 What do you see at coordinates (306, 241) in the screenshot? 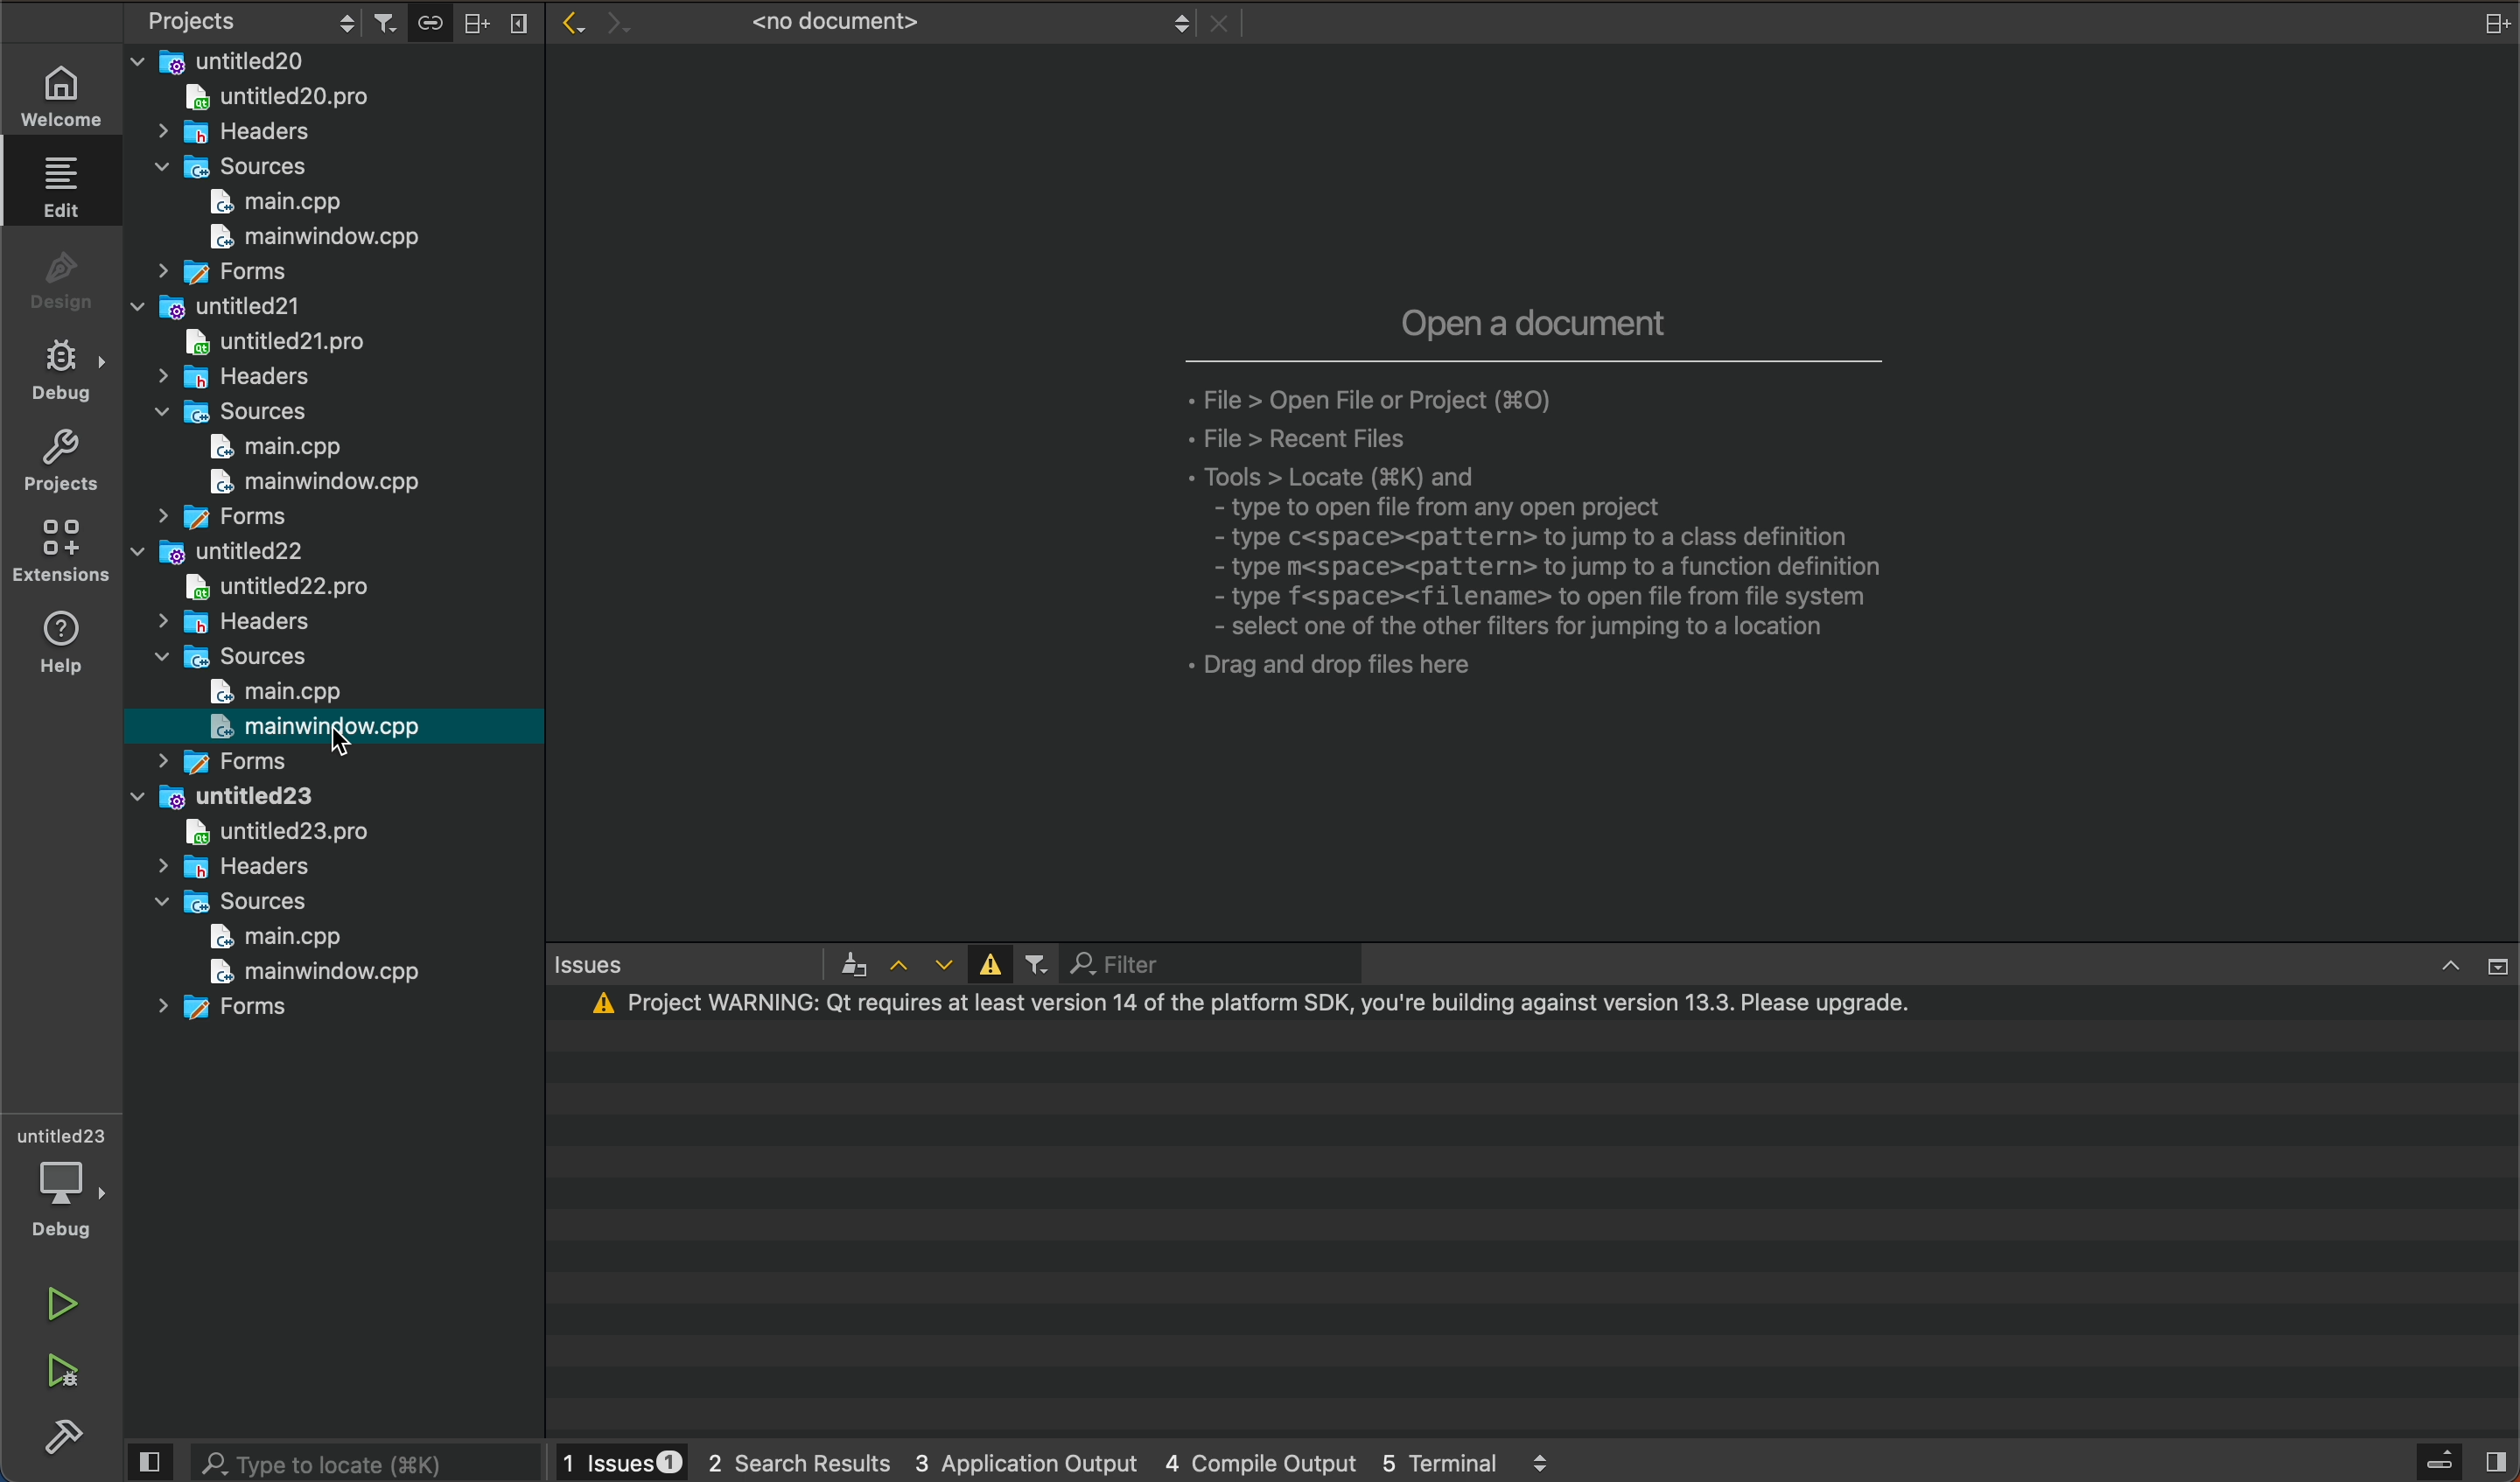
I see `mainwindow.cpp` at bounding box center [306, 241].